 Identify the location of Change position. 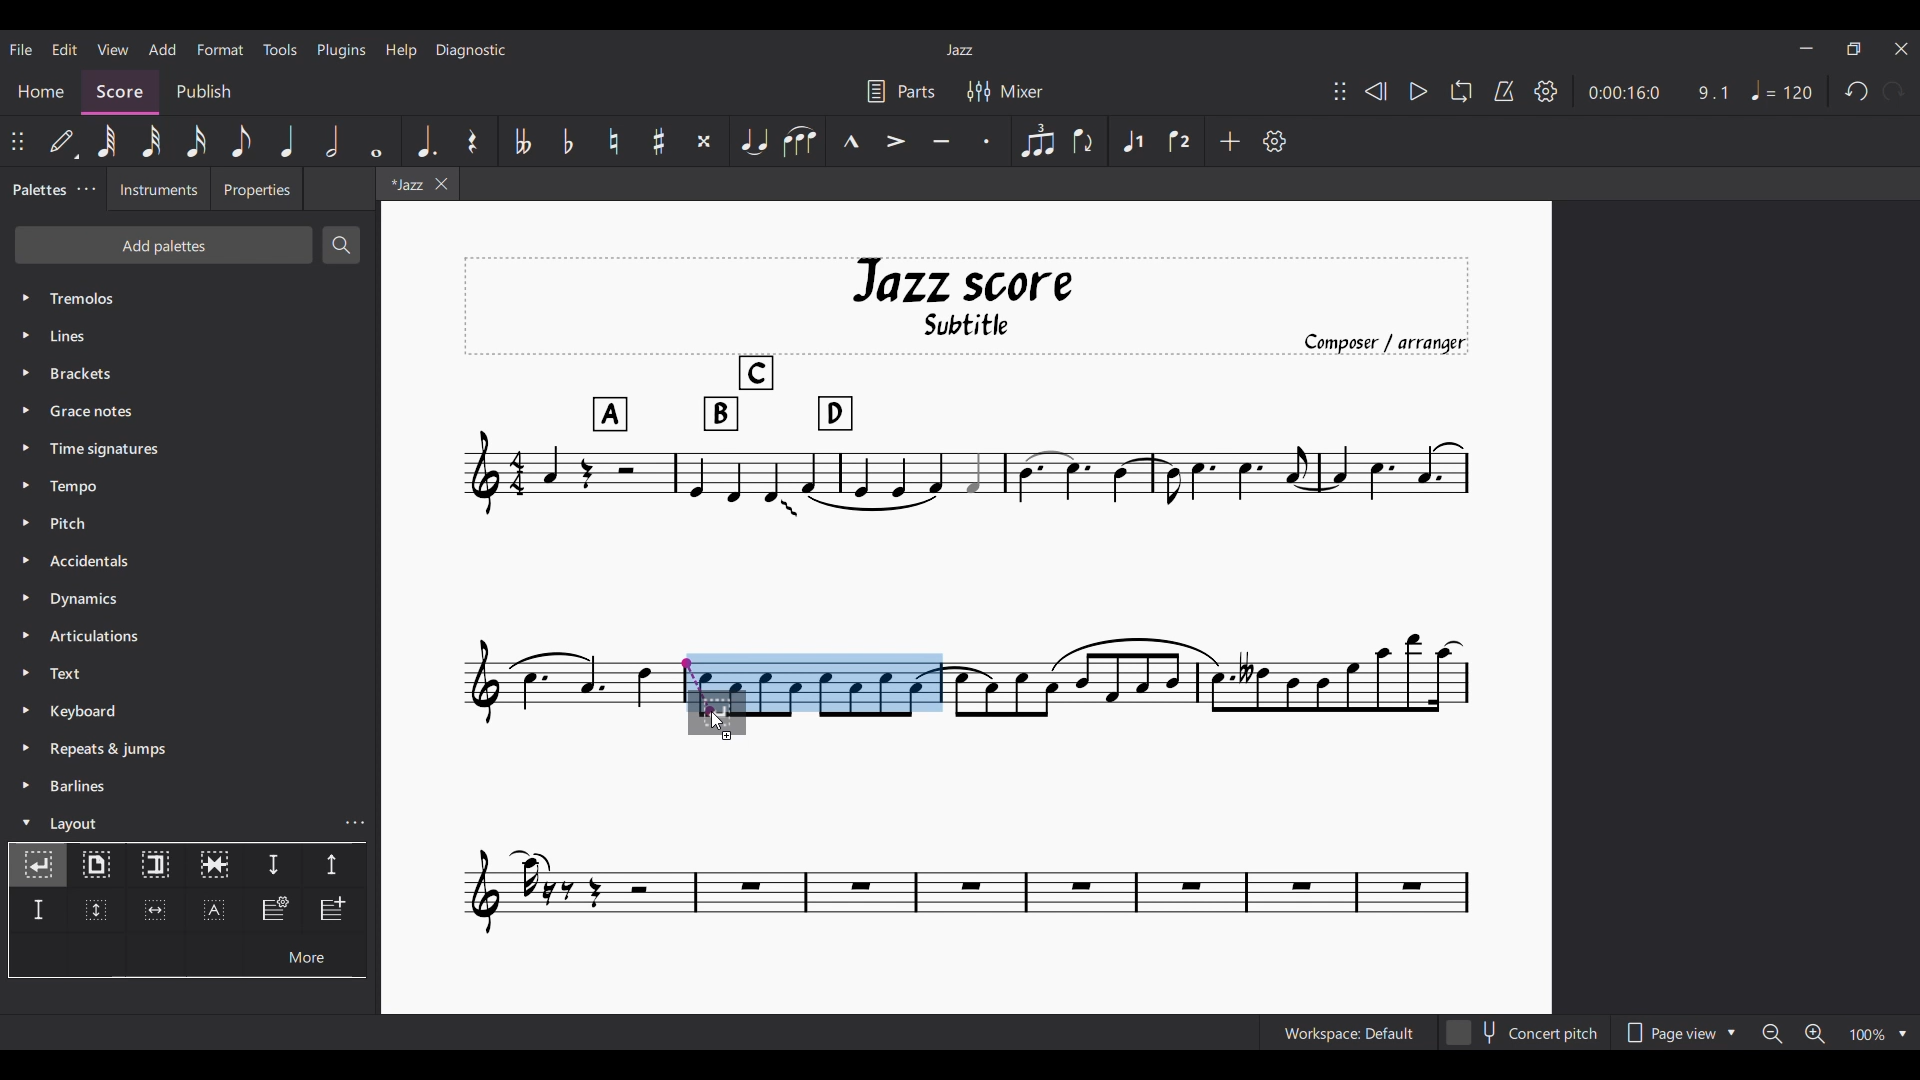
(1340, 91).